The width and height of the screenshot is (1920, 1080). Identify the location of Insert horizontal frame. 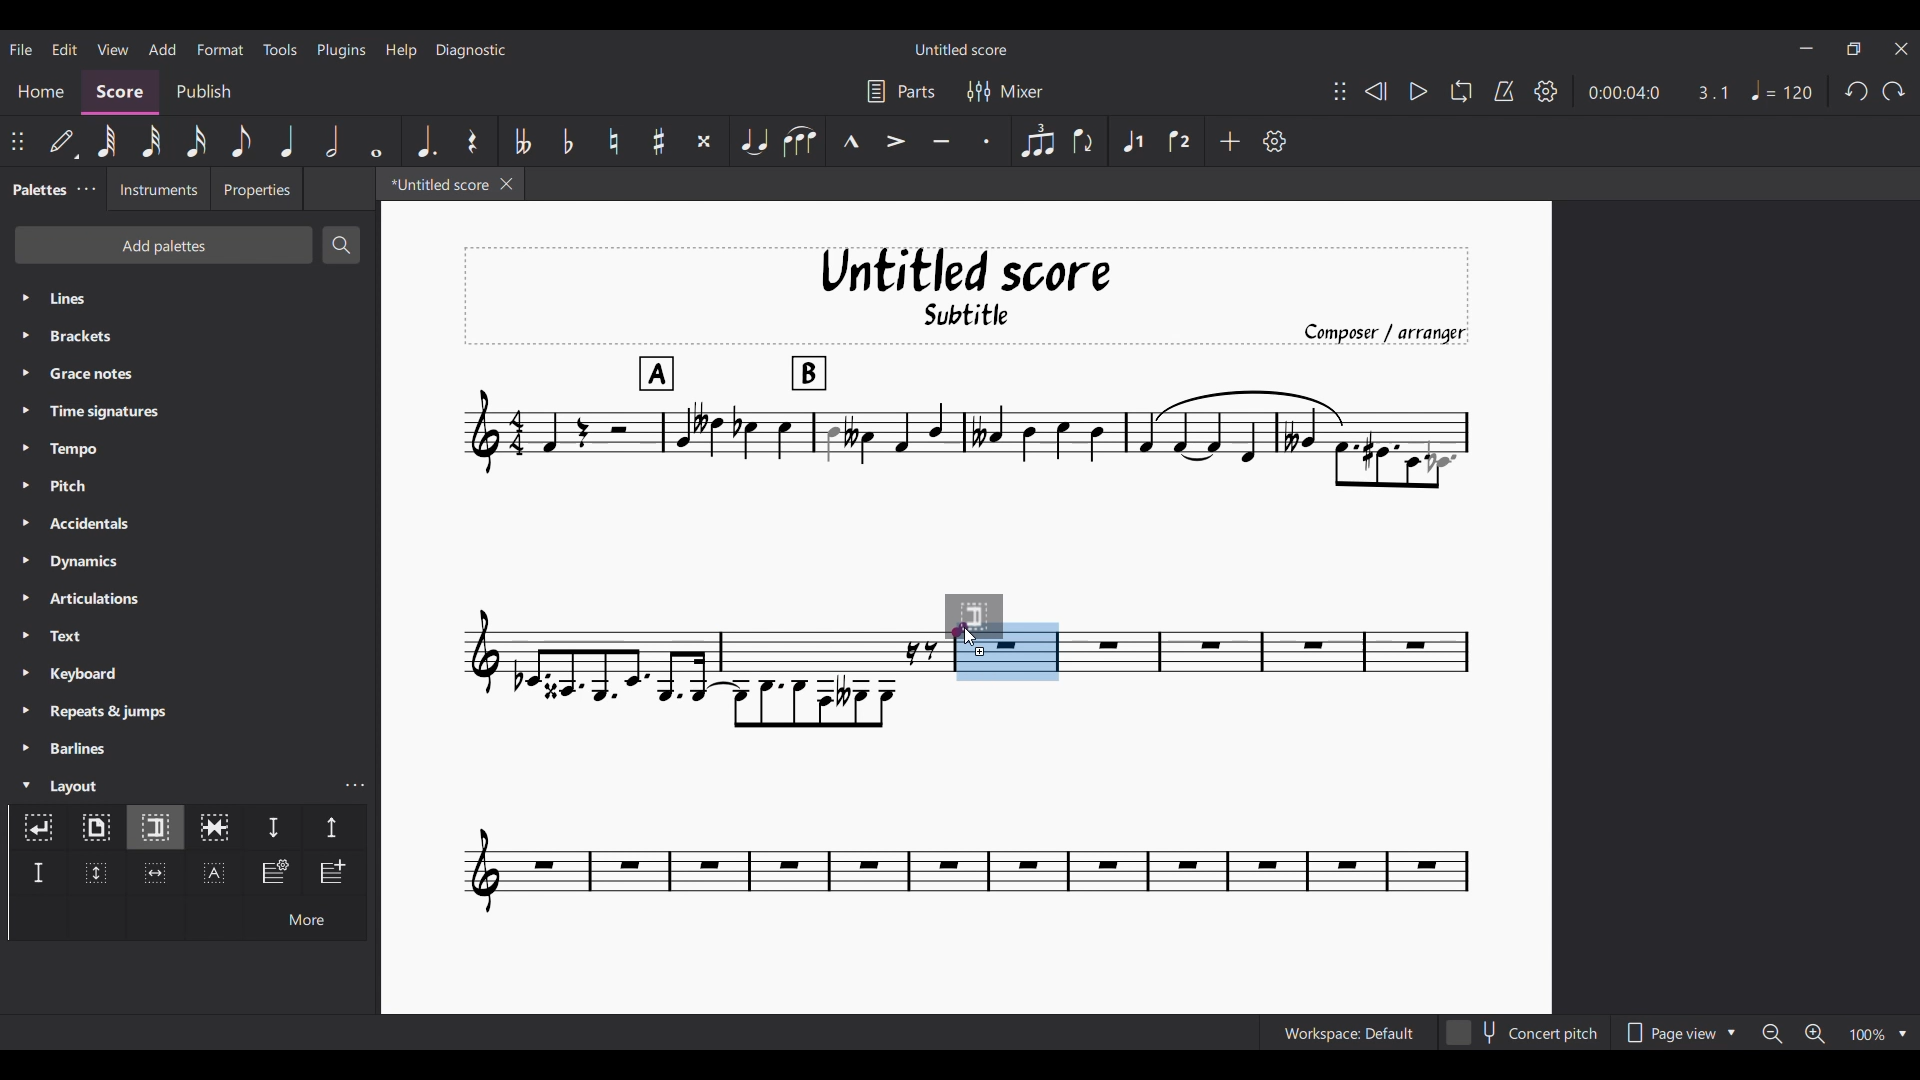
(155, 873).